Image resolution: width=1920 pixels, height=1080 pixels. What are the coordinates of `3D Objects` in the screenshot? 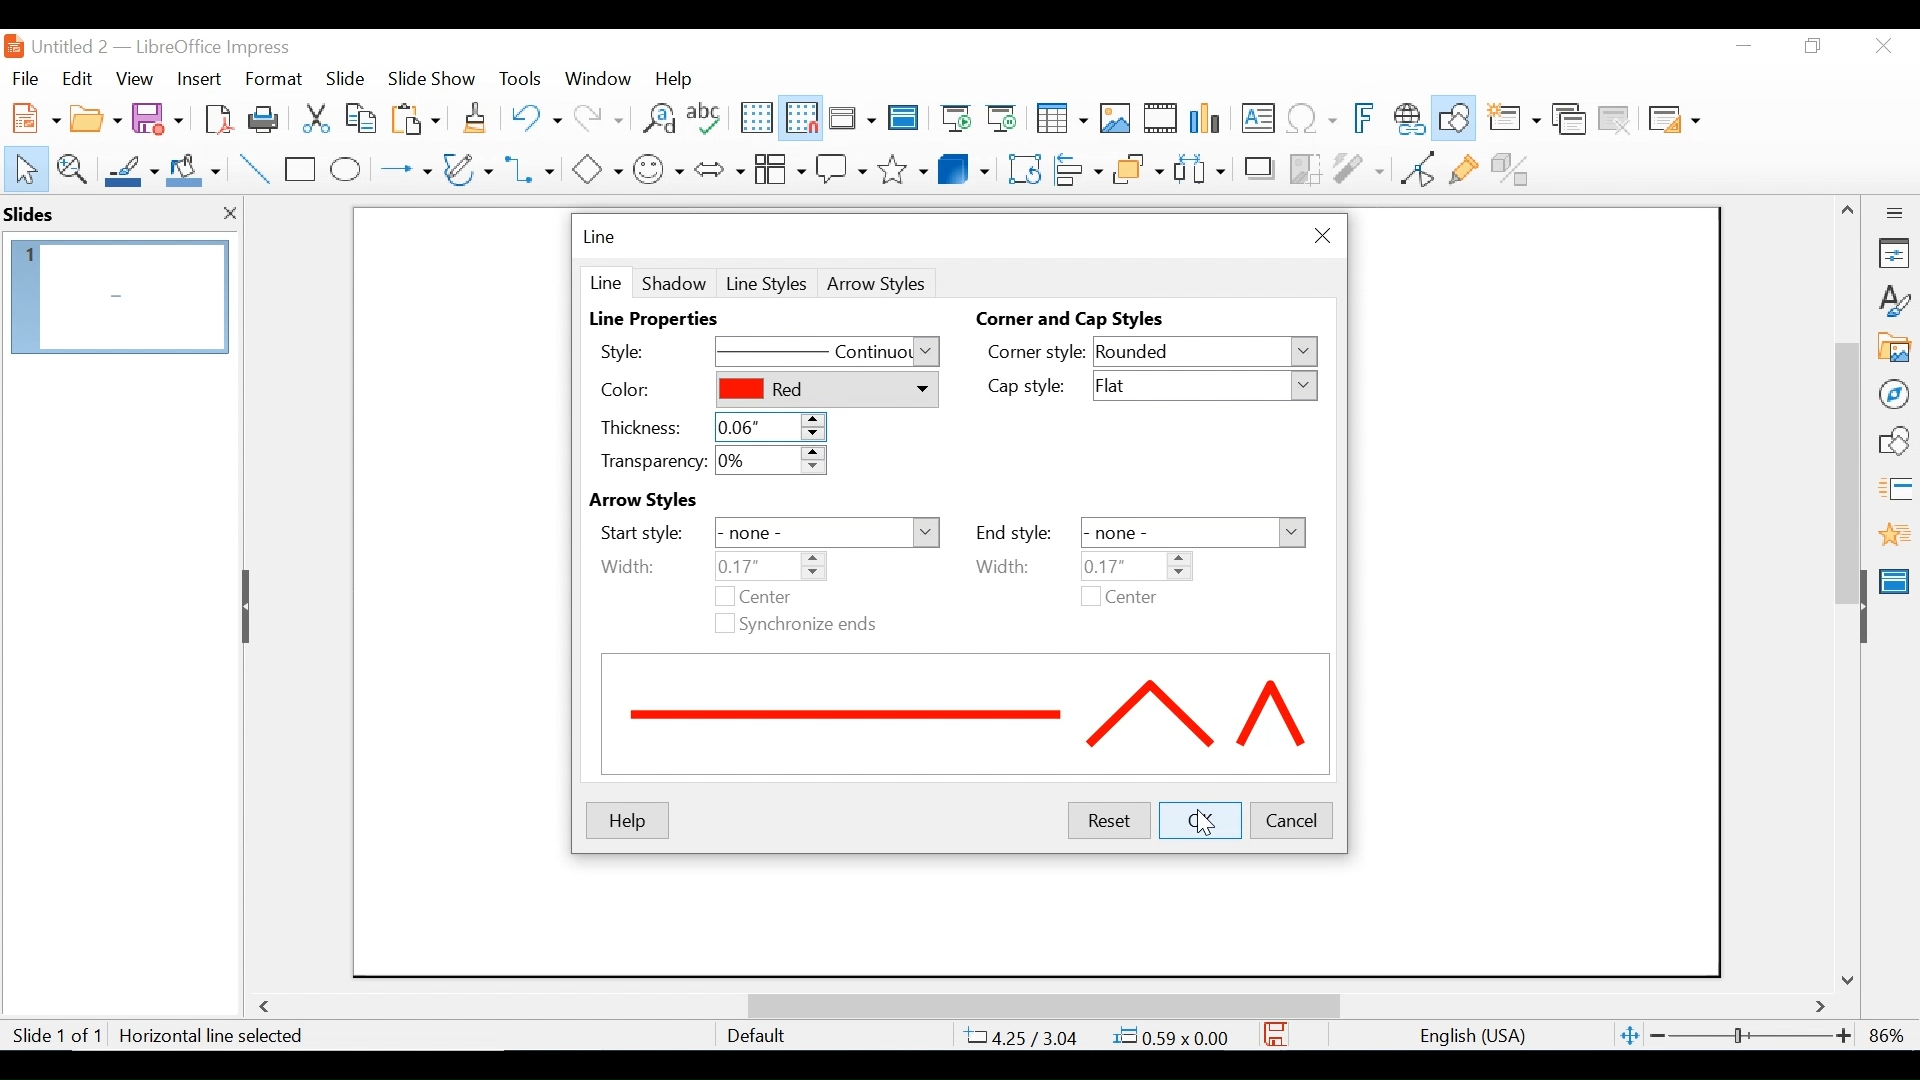 It's located at (964, 167).